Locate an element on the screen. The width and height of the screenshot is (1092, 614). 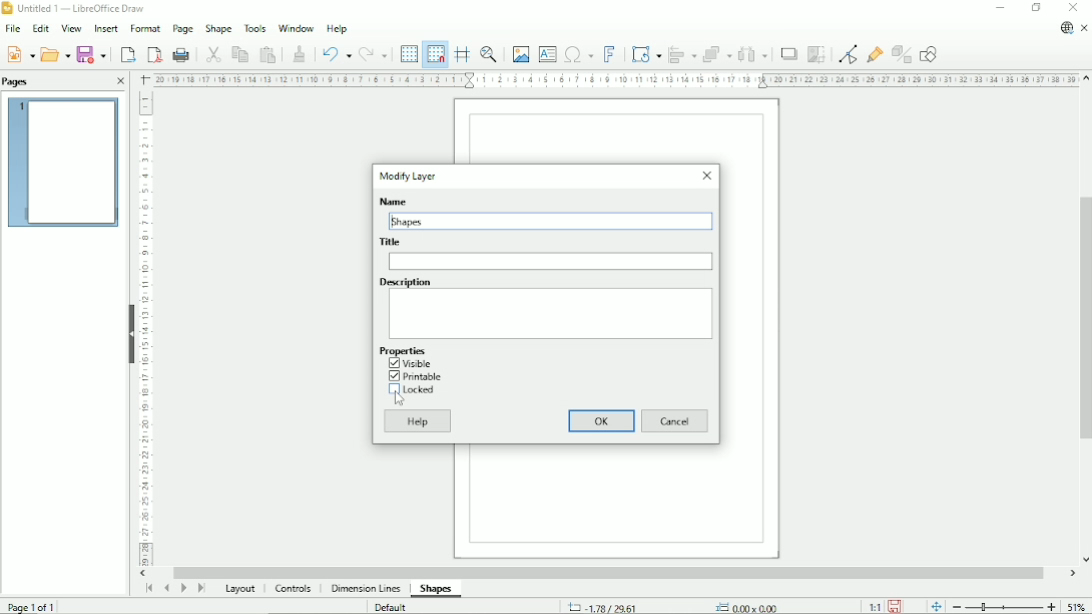
Scroll to last page is located at coordinates (201, 589).